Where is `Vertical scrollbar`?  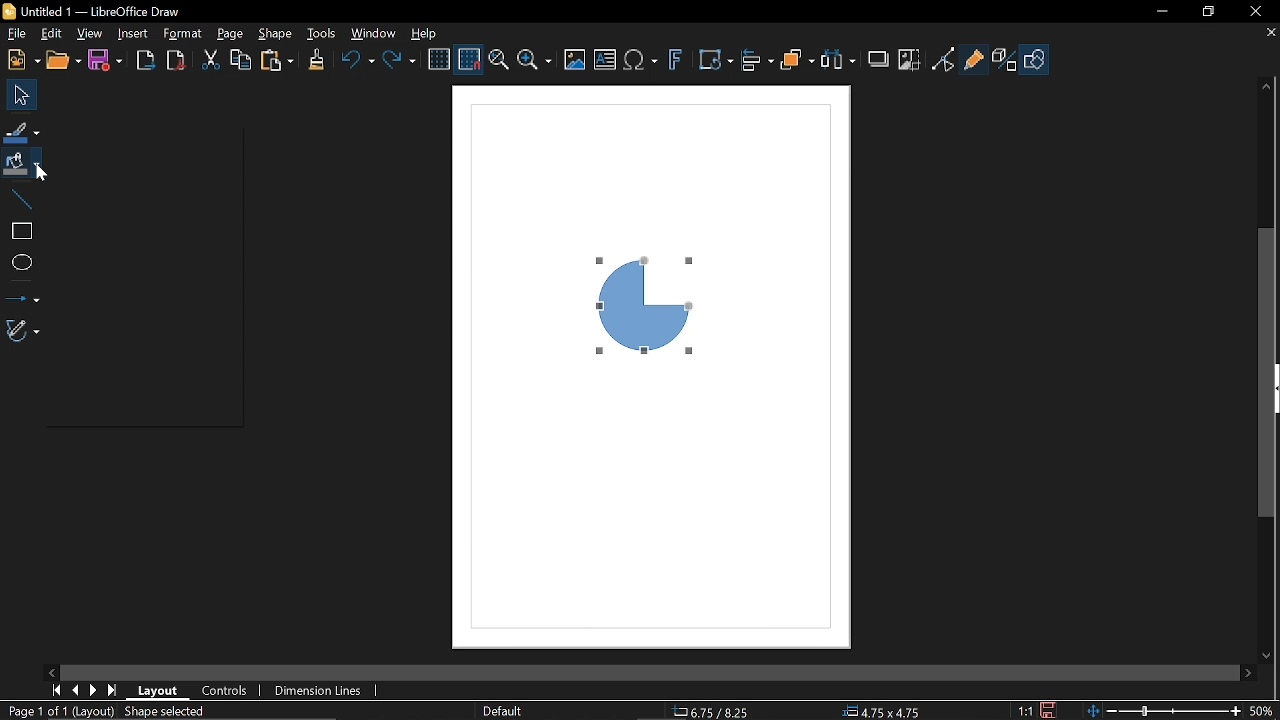
Vertical scrollbar is located at coordinates (1269, 372).